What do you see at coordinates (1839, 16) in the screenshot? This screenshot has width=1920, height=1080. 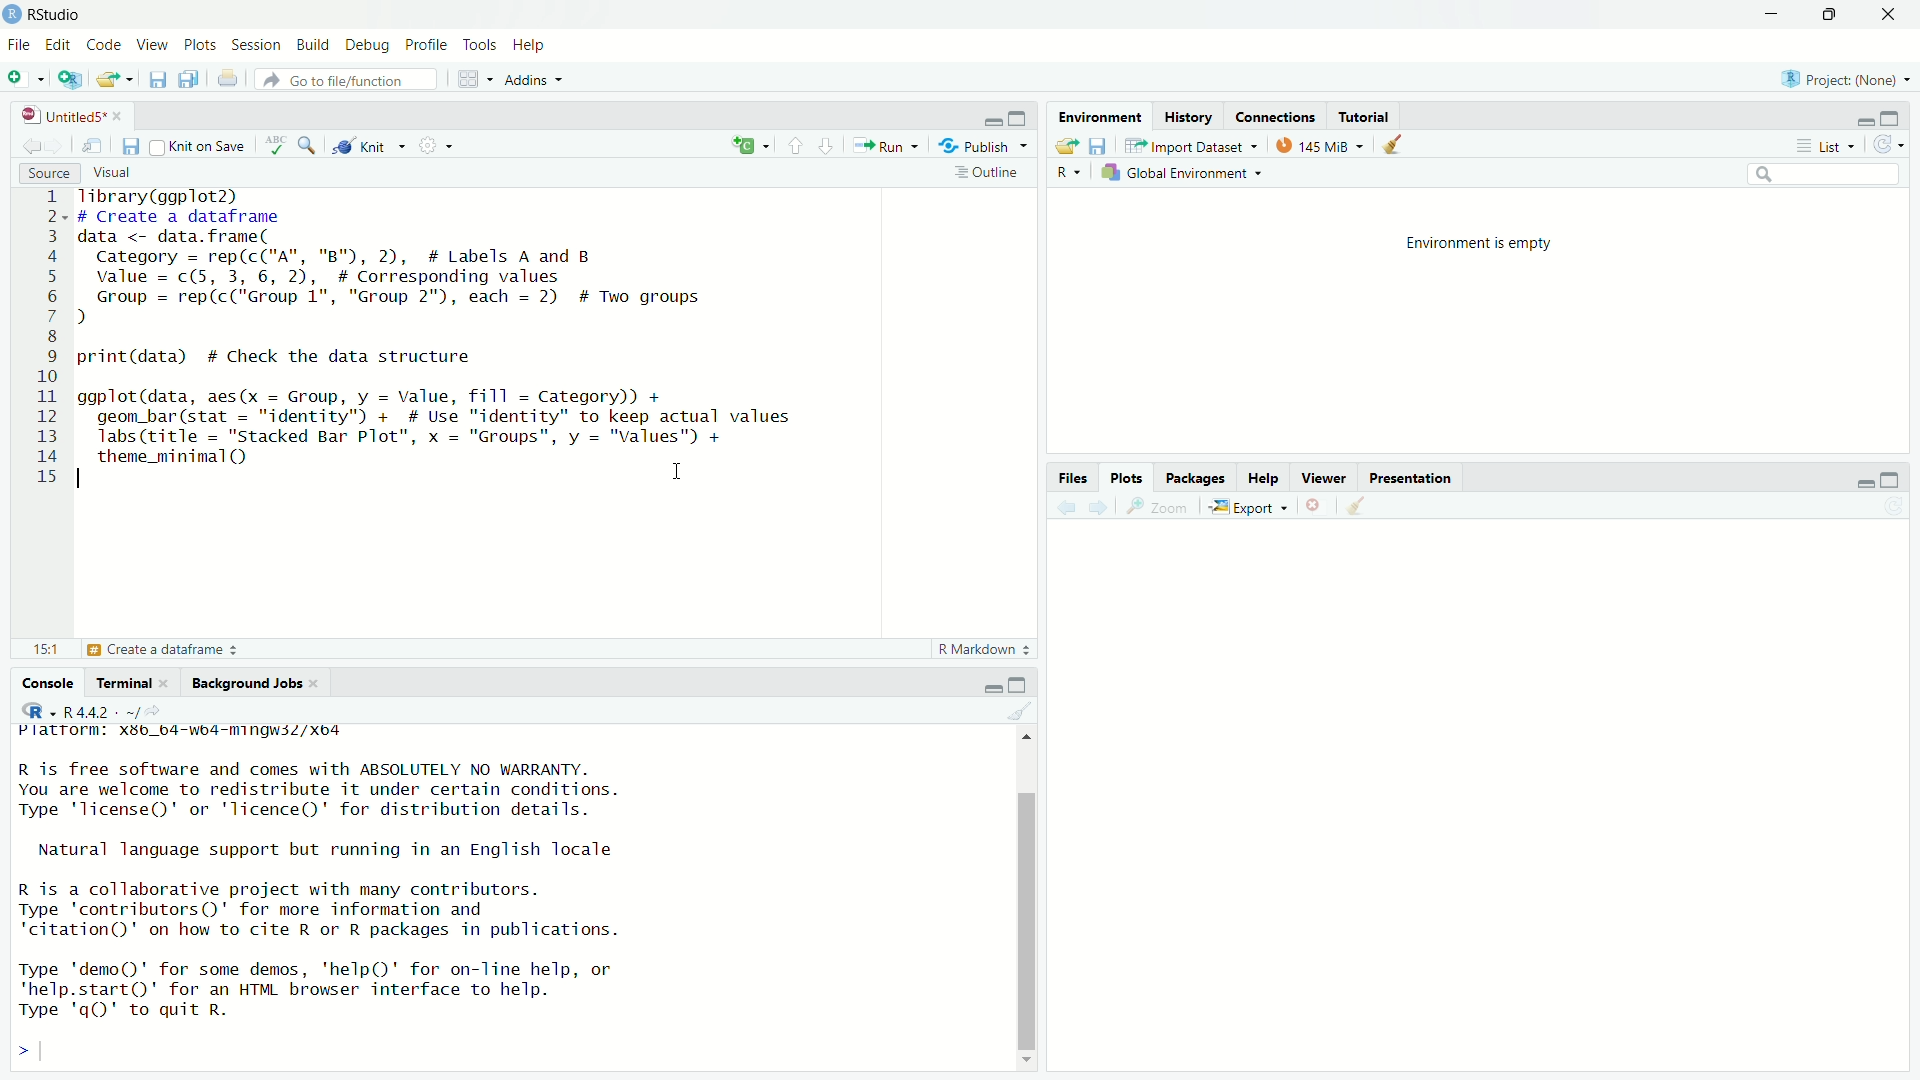 I see `Maximize` at bounding box center [1839, 16].